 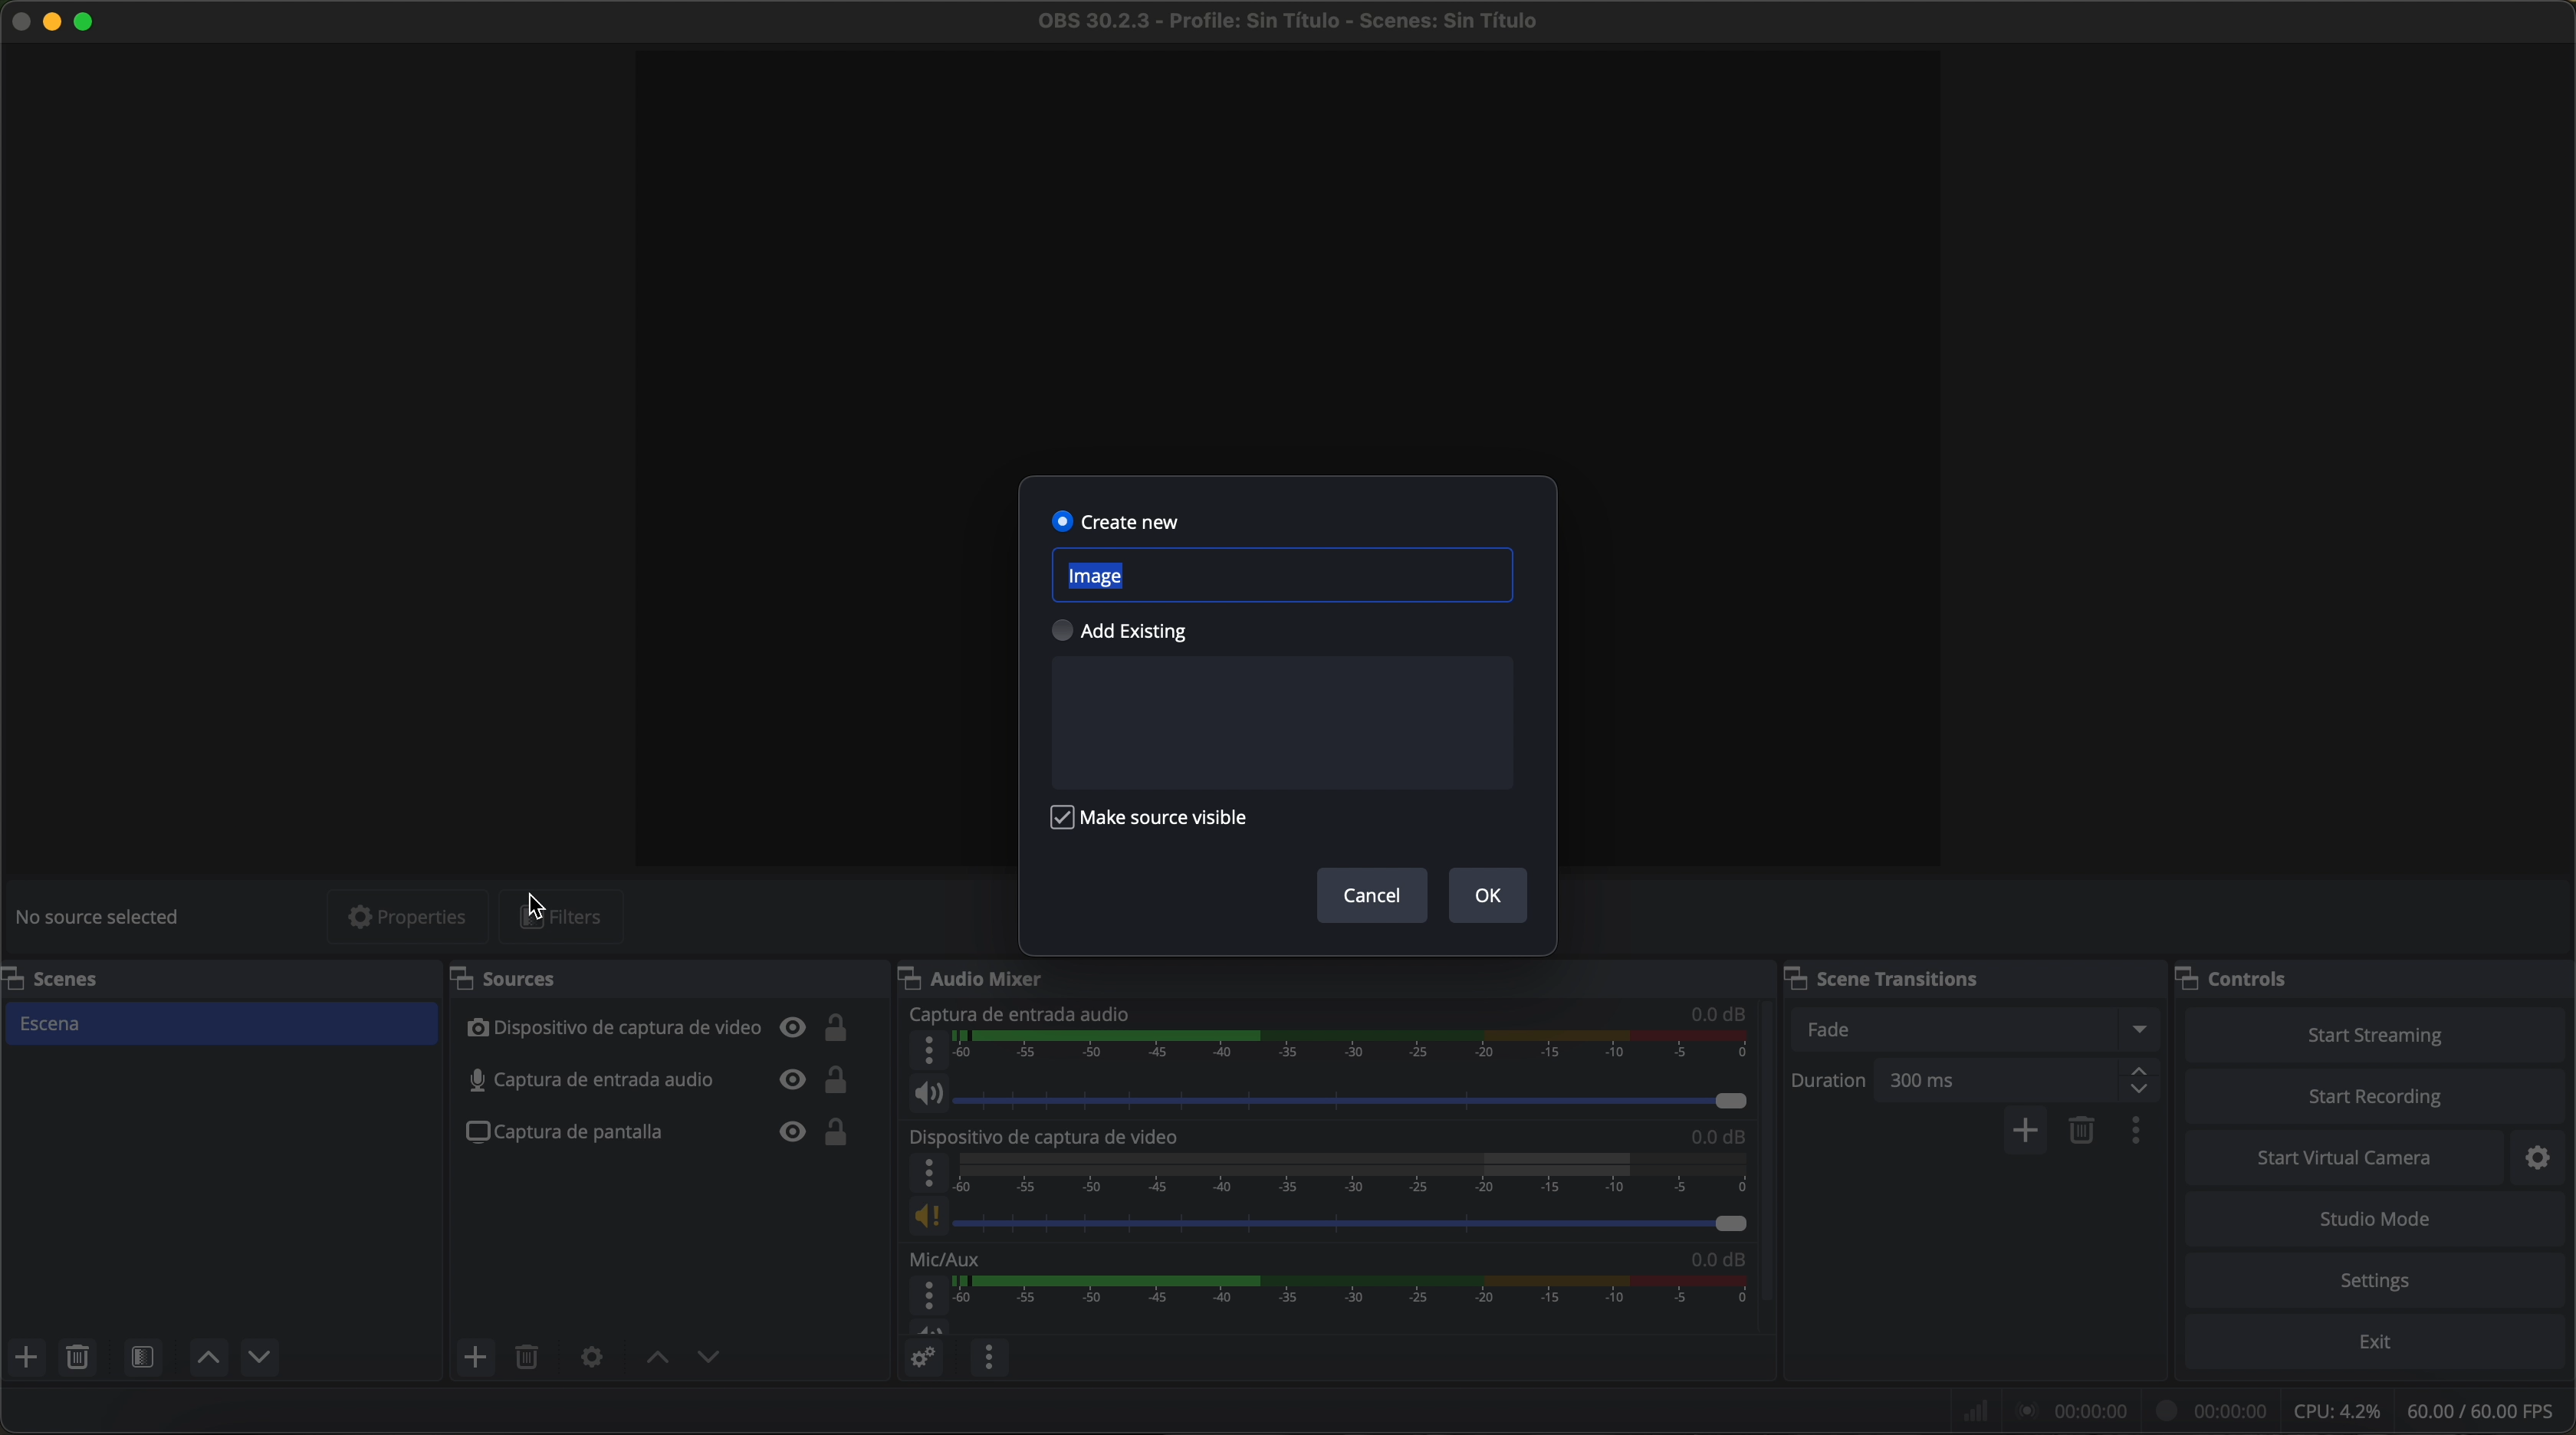 What do you see at coordinates (1279, 573) in the screenshot?
I see `image` at bounding box center [1279, 573].